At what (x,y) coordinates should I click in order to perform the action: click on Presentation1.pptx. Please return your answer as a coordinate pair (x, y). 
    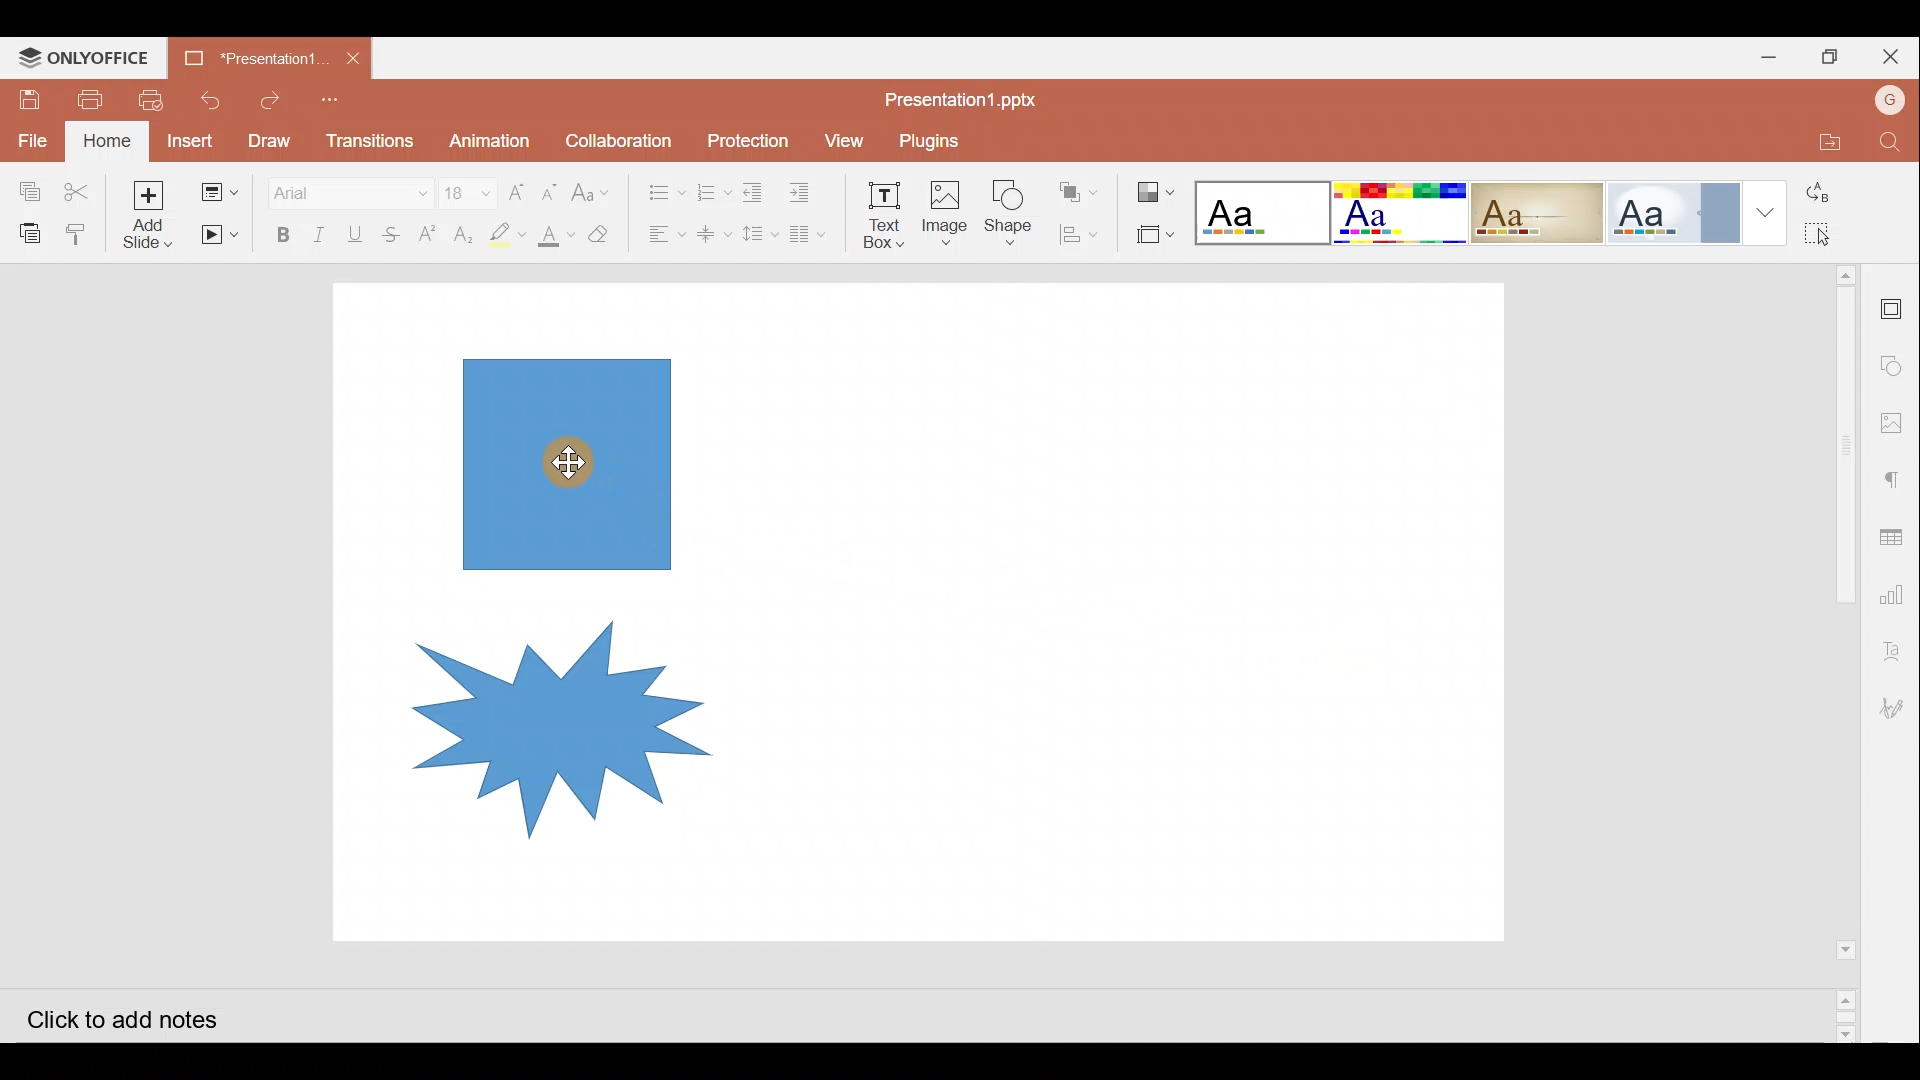
    Looking at the image, I should click on (256, 54).